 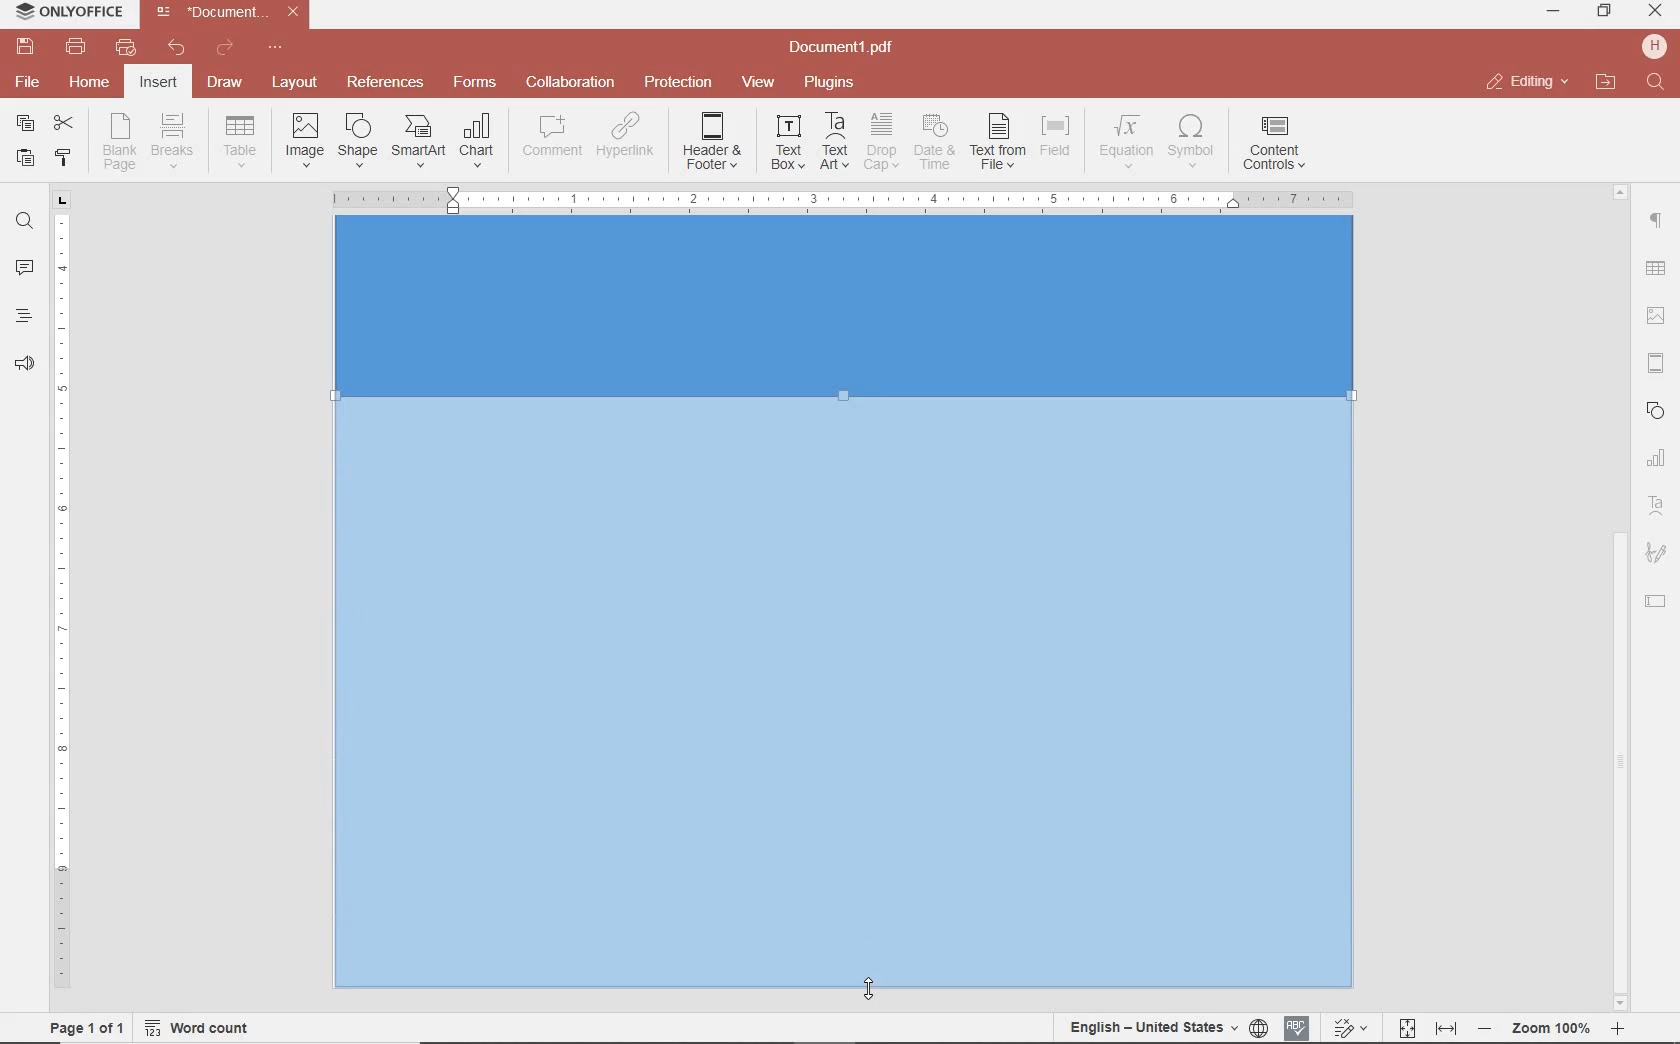 I want to click on DROP CAP, so click(x=881, y=142).